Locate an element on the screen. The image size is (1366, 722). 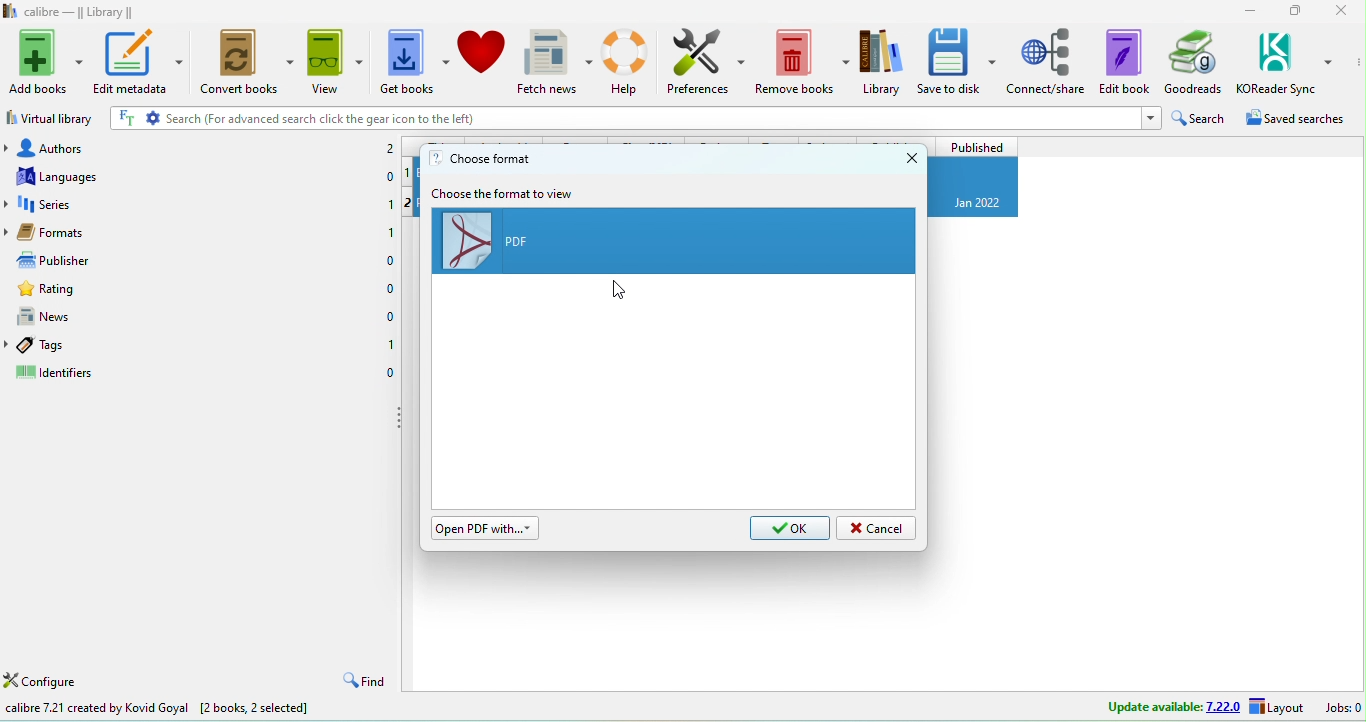
find is located at coordinates (362, 681).